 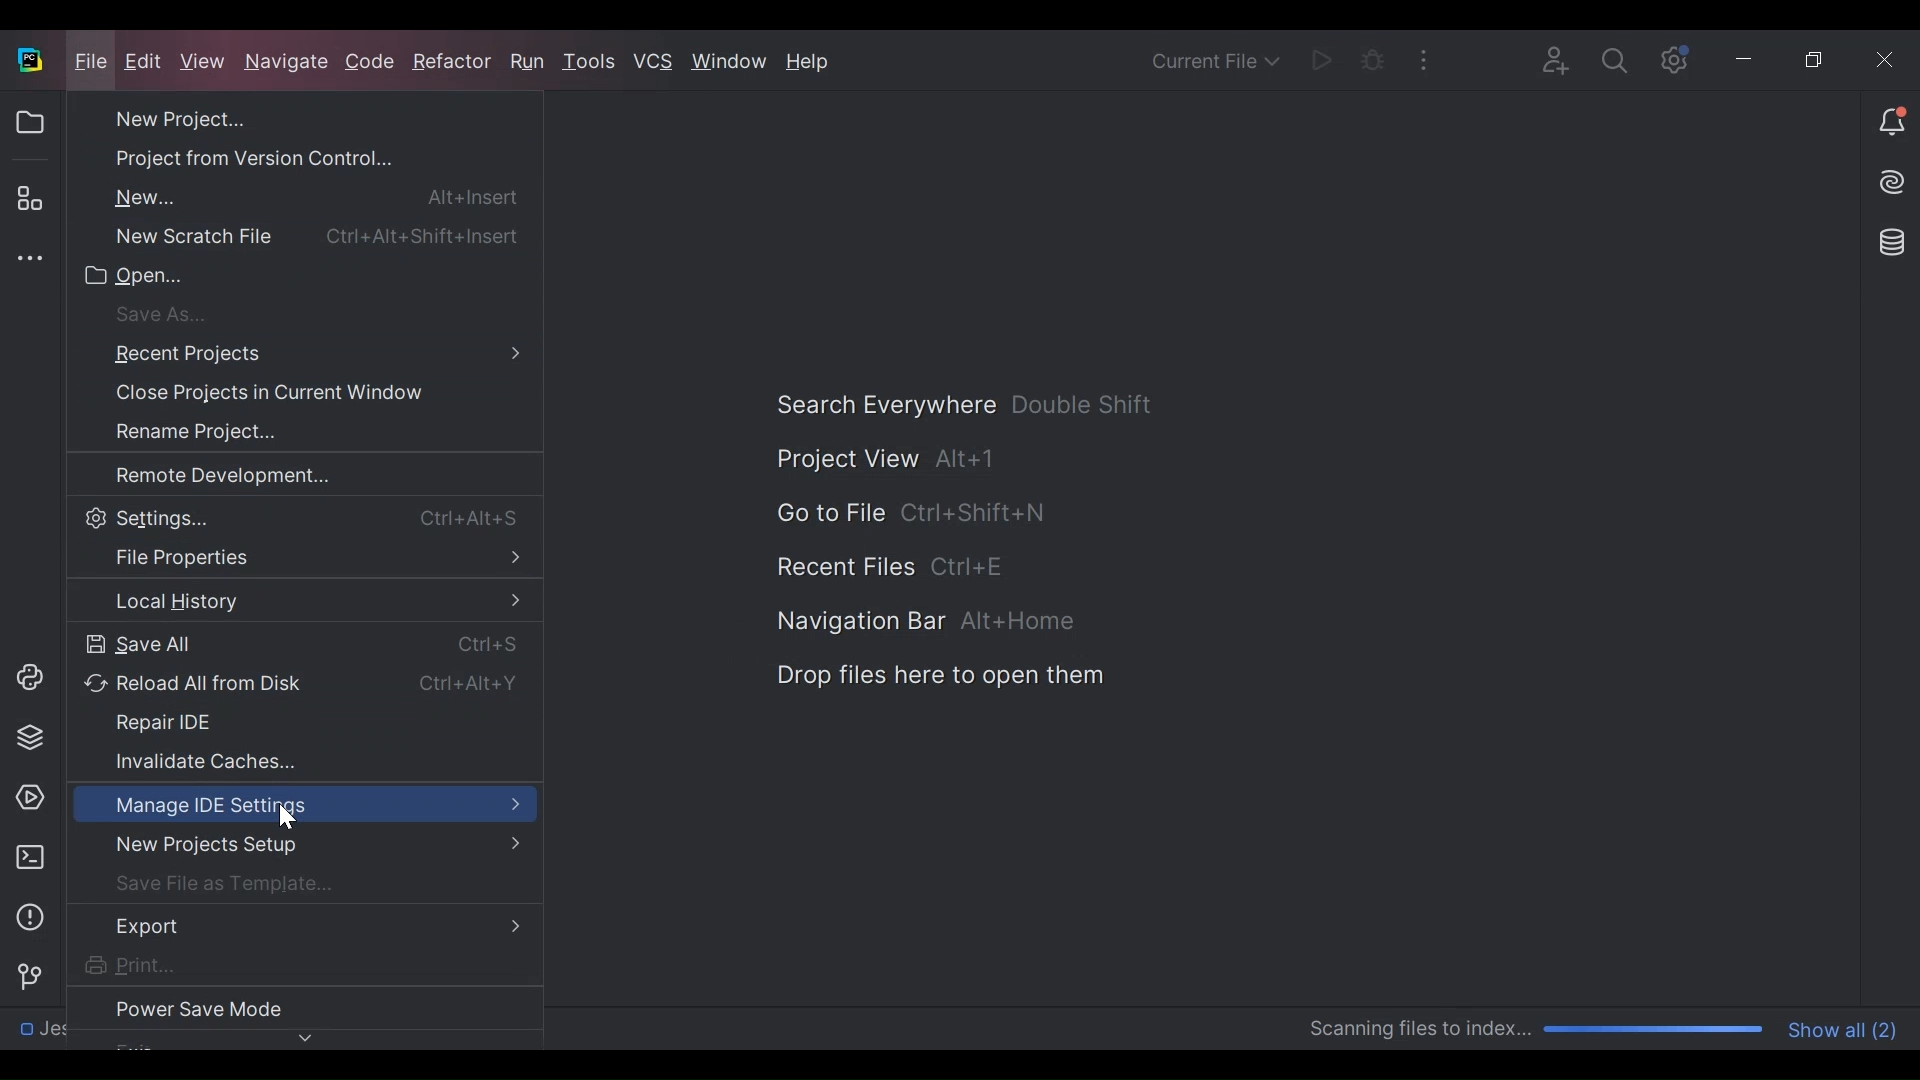 What do you see at coordinates (301, 559) in the screenshot?
I see `File Properties` at bounding box center [301, 559].